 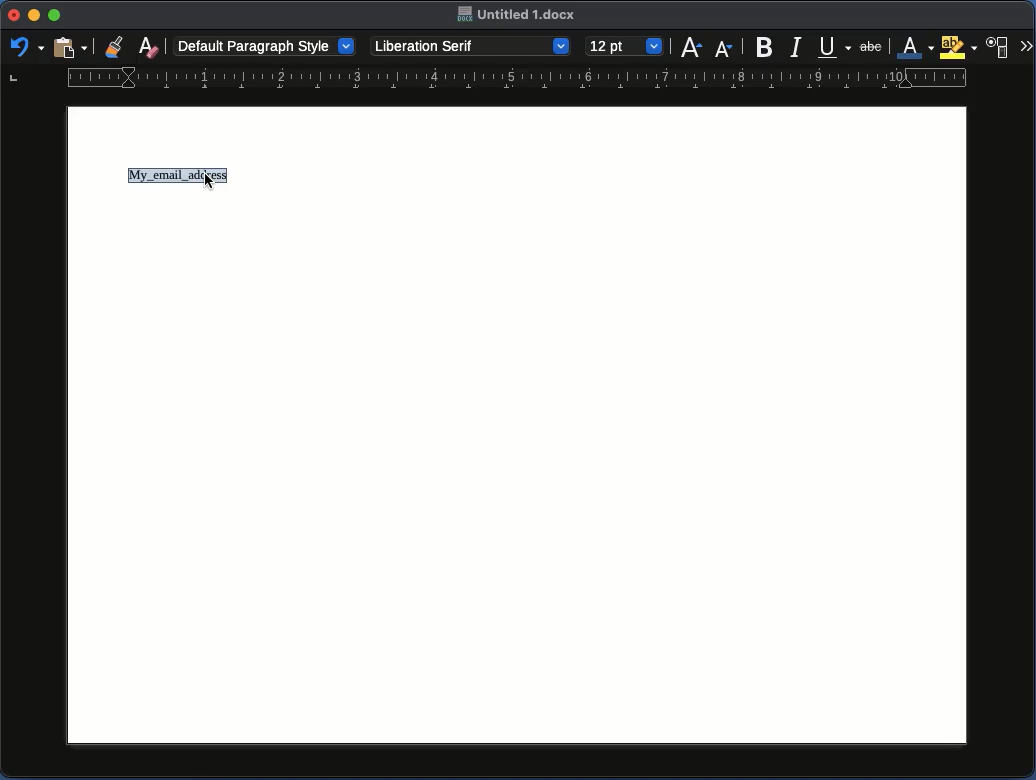 What do you see at coordinates (958, 47) in the screenshot?
I see `Highlighting` at bounding box center [958, 47].